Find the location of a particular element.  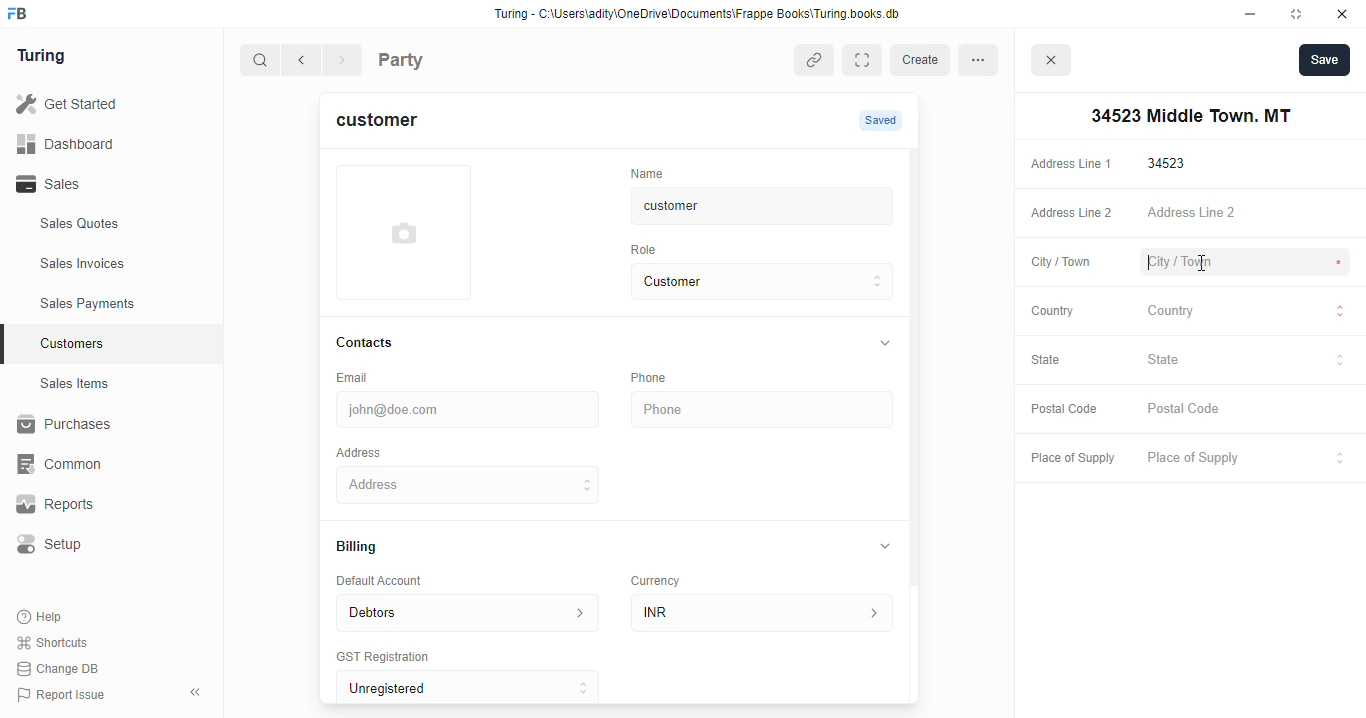

Report Issue is located at coordinates (65, 693).